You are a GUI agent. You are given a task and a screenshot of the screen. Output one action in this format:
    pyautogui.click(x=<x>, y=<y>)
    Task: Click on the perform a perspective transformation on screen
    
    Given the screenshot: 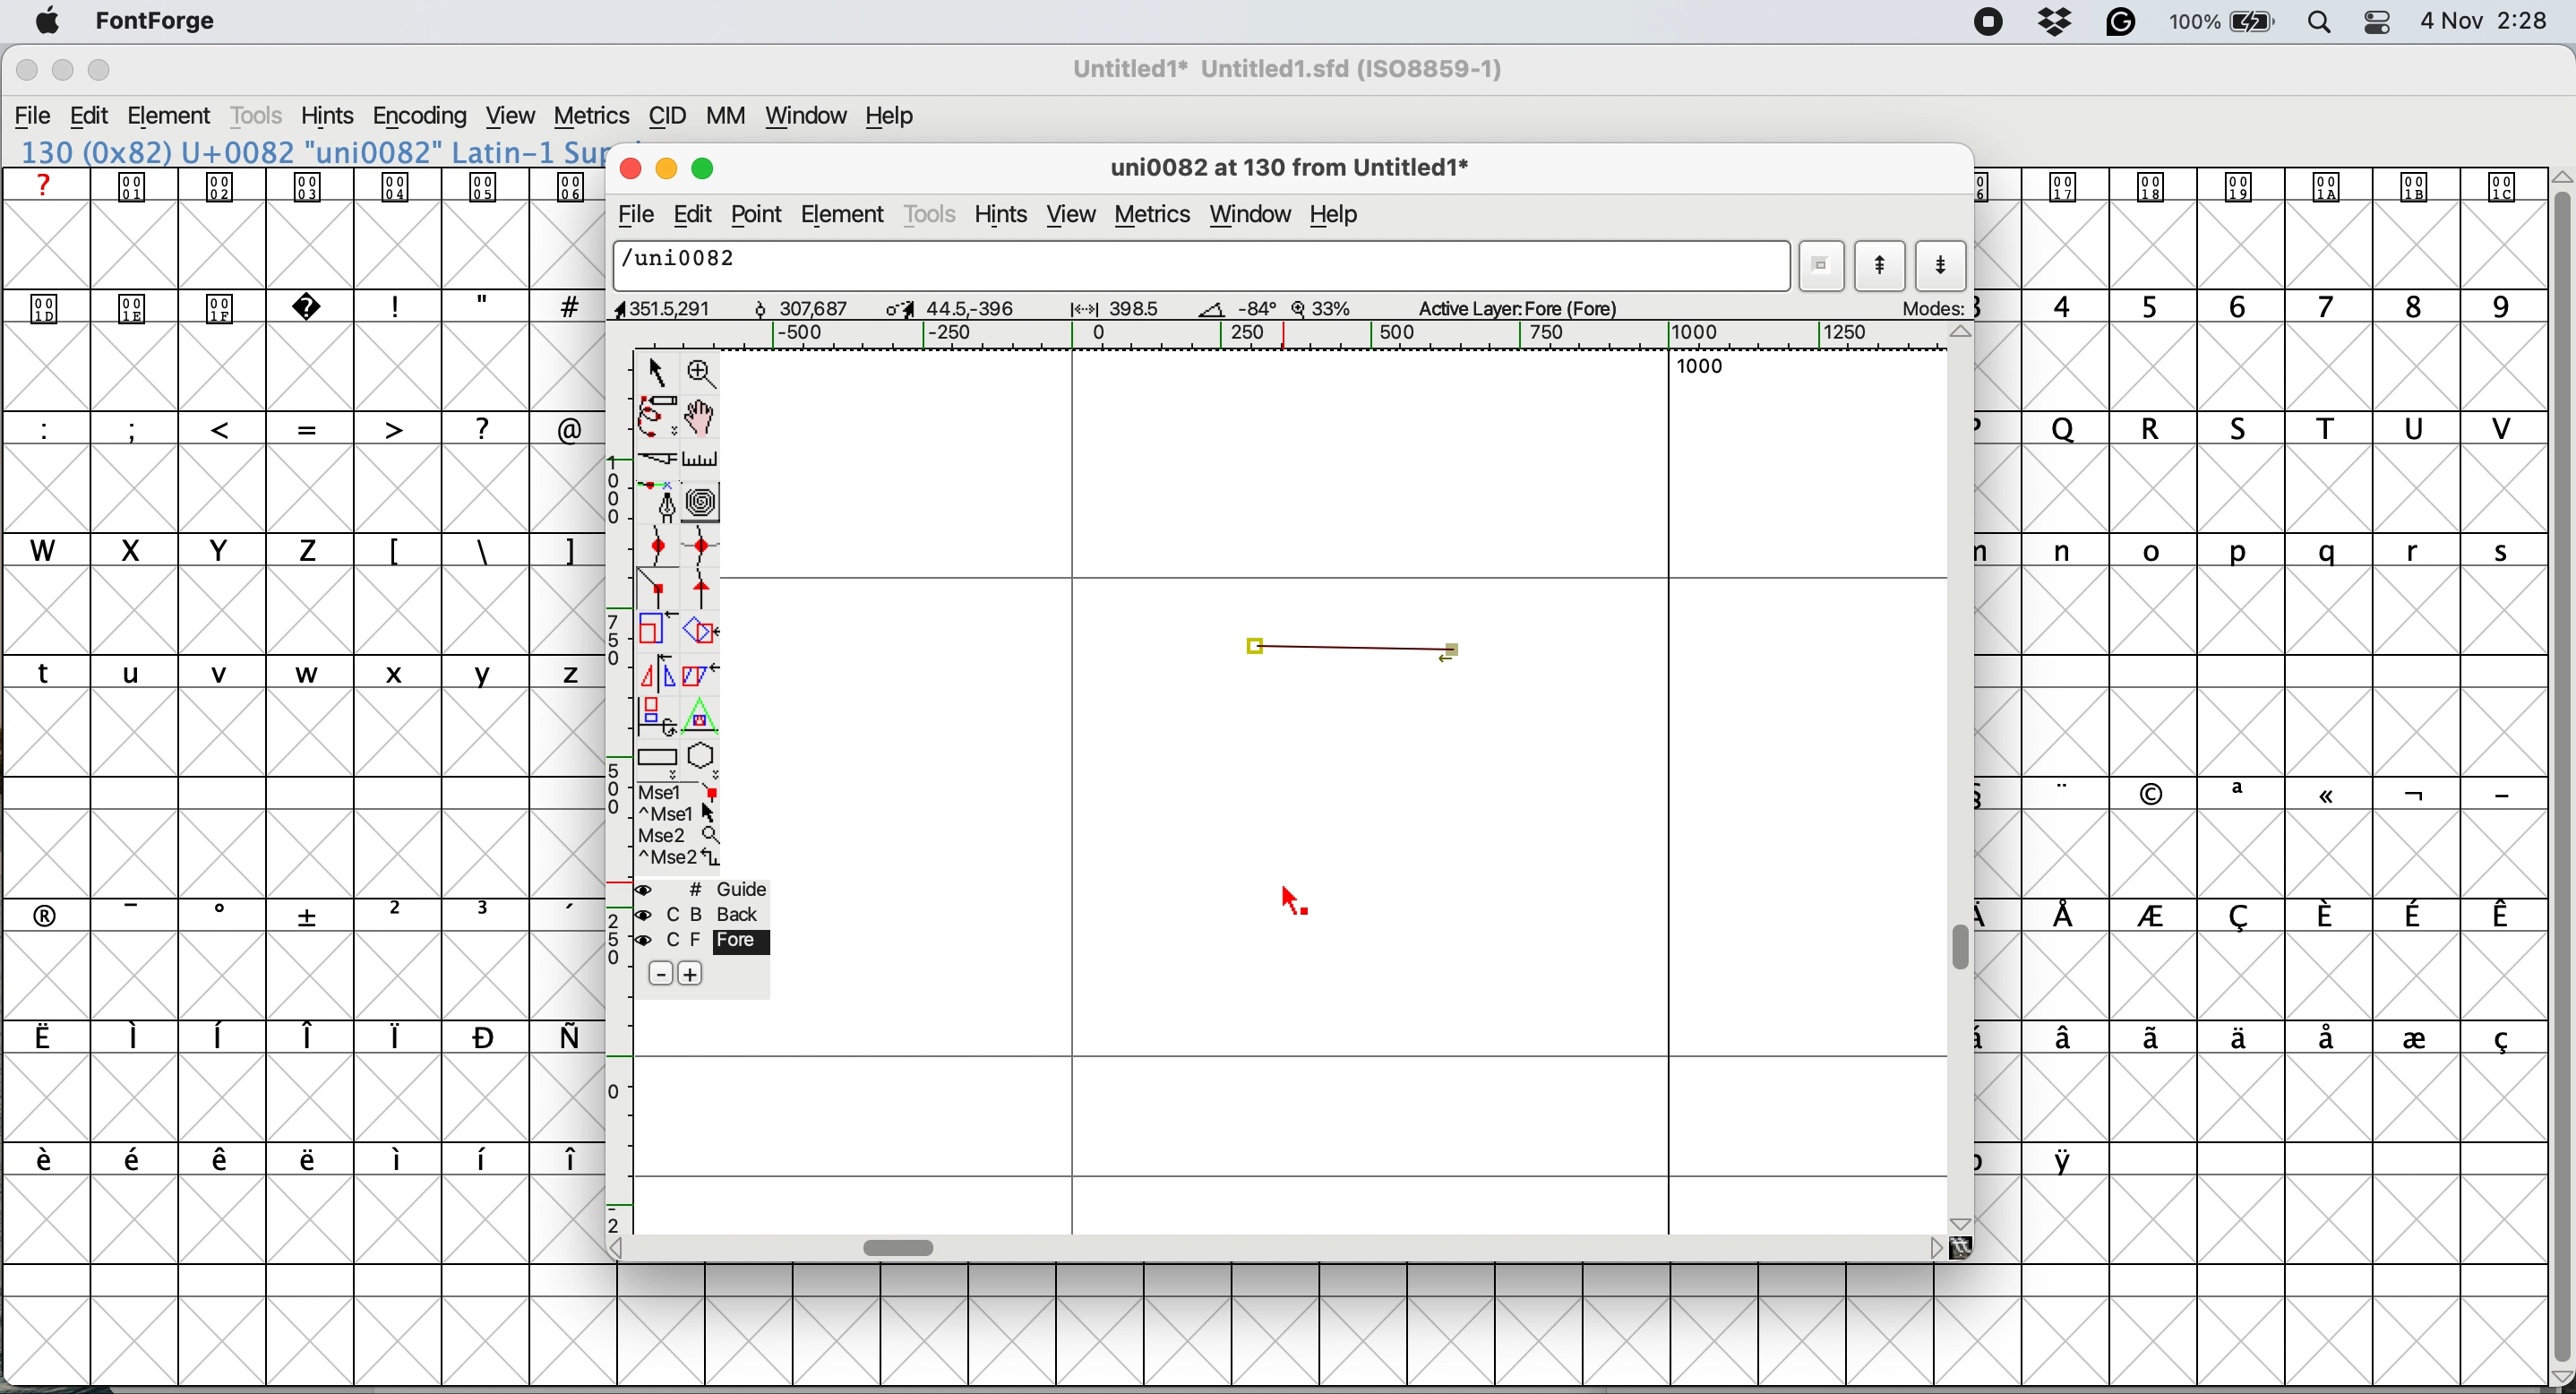 What is the action you would take?
    pyautogui.click(x=704, y=716)
    